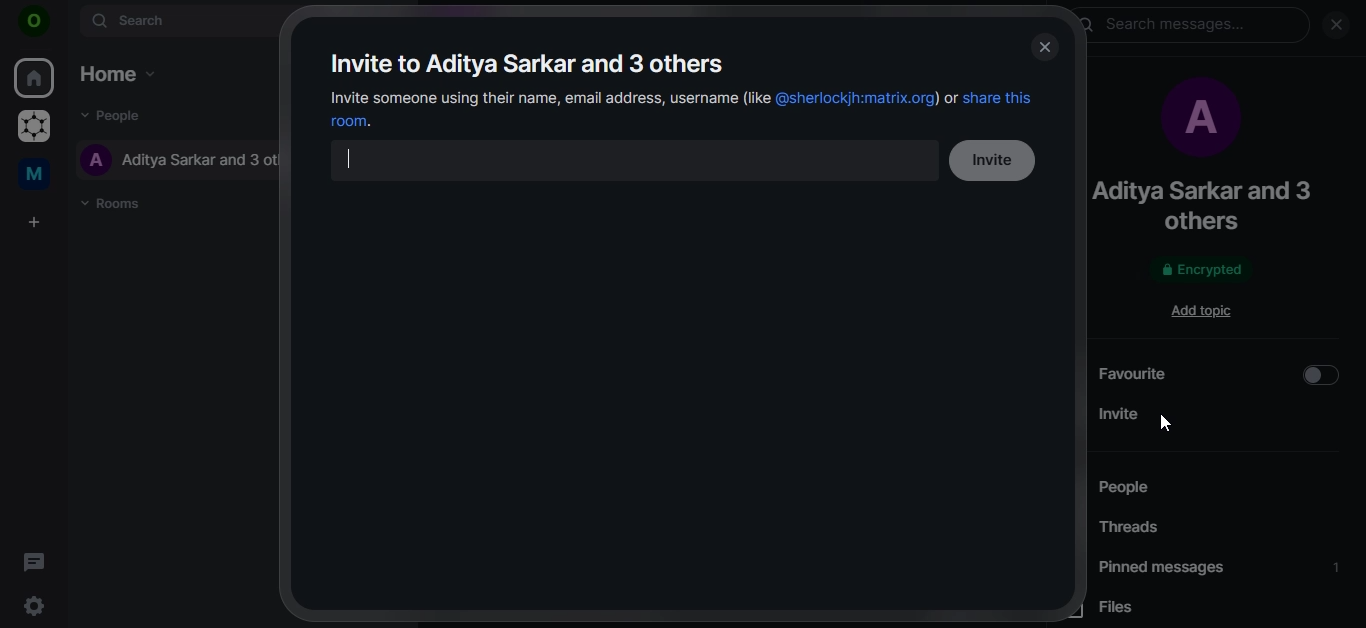 This screenshot has height=628, width=1366. What do you see at coordinates (185, 160) in the screenshot?
I see `aditya sarkar and 3 others` at bounding box center [185, 160].